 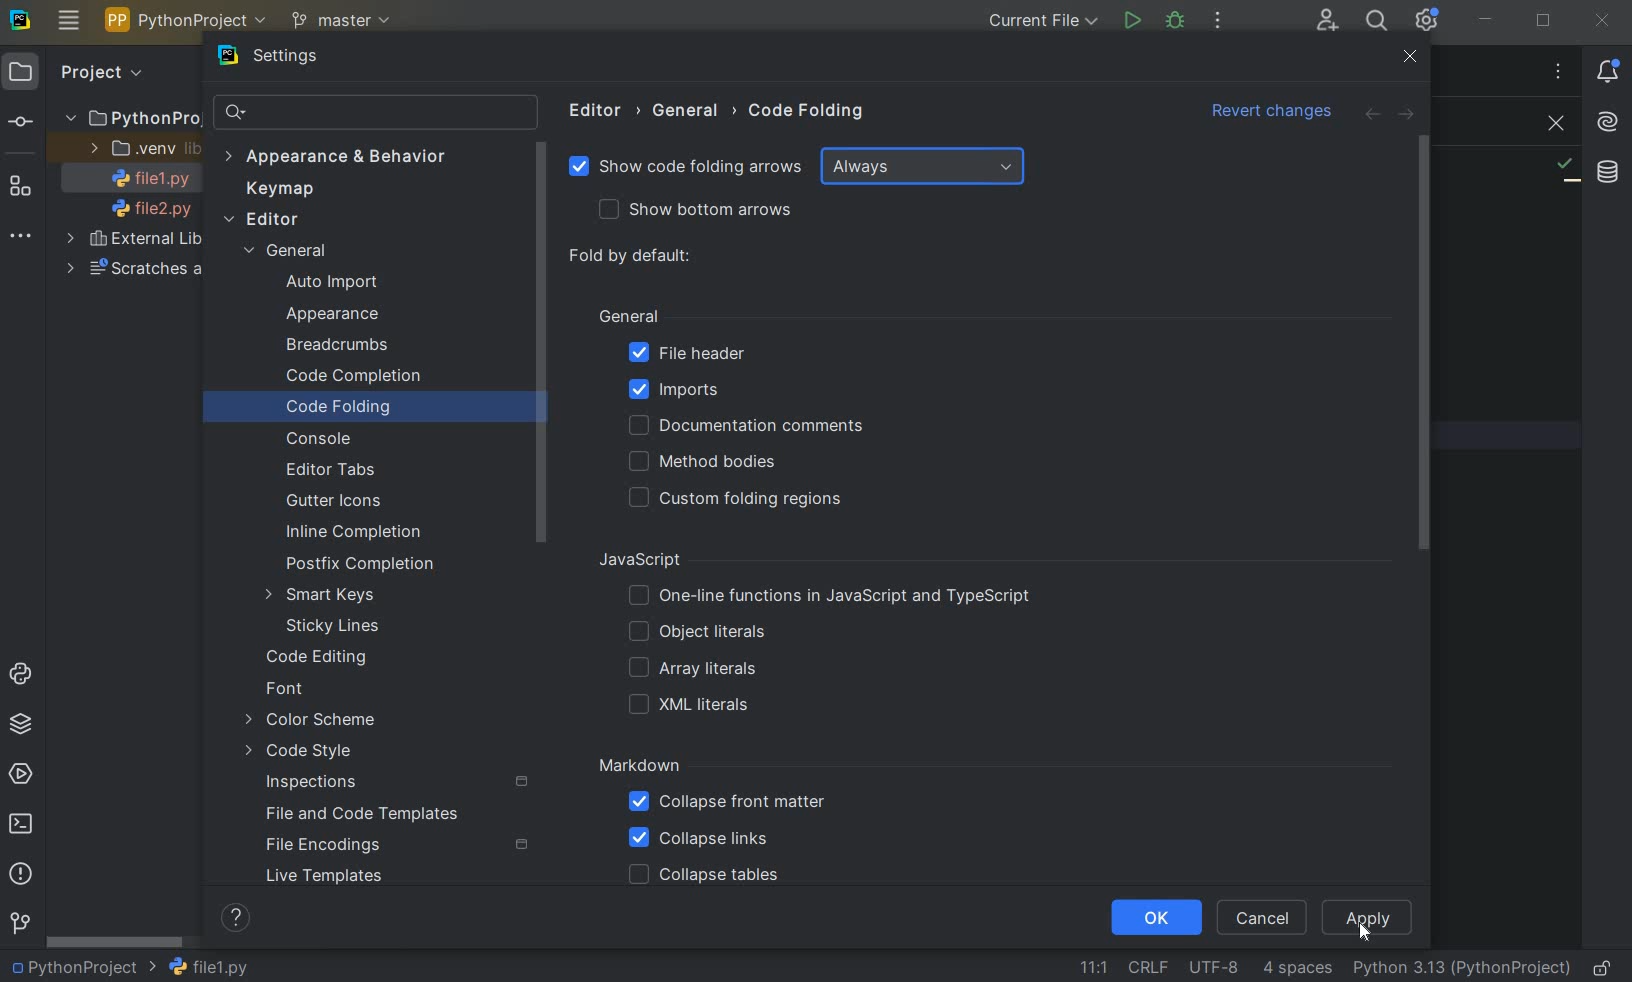 What do you see at coordinates (20, 122) in the screenshot?
I see `COMMIT` at bounding box center [20, 122].